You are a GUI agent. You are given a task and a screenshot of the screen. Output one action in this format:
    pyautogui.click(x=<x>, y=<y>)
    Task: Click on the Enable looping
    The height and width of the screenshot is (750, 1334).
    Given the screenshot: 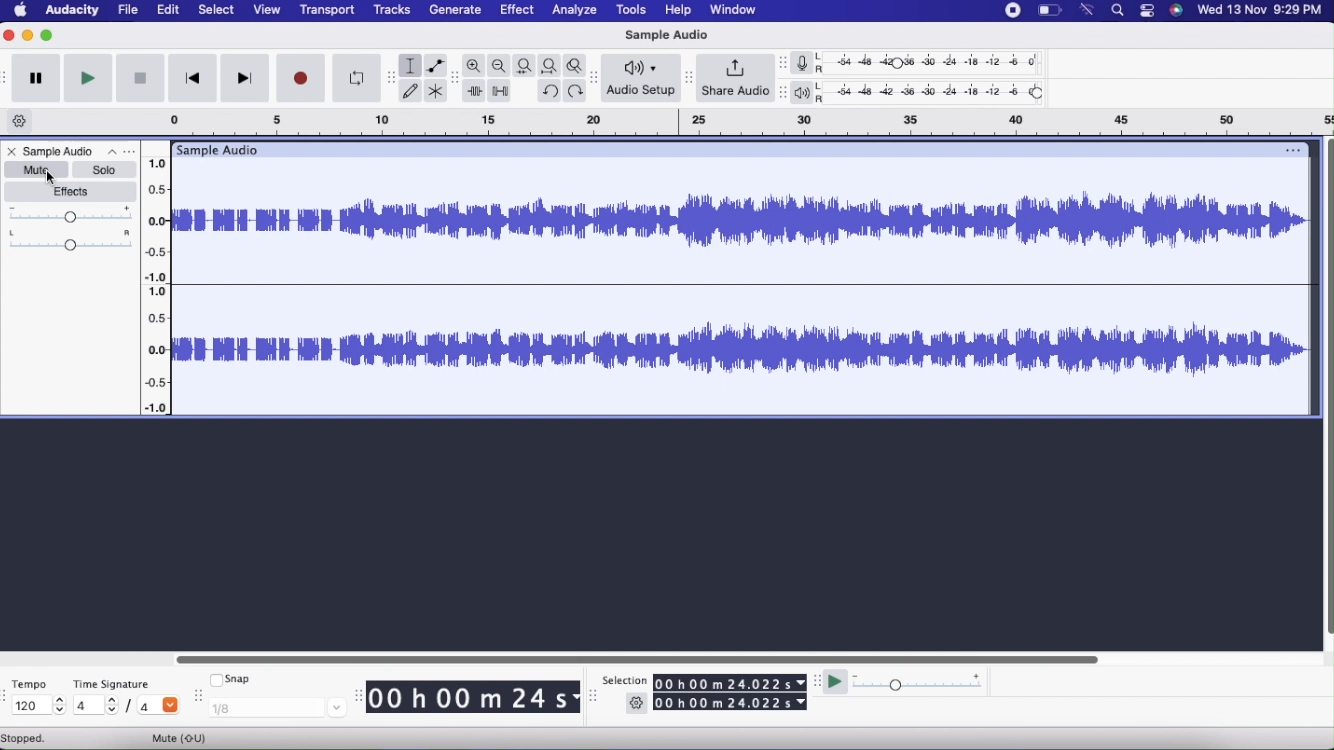 What is the action you would take?
    pyautogui.click(x=355, y=75)
    